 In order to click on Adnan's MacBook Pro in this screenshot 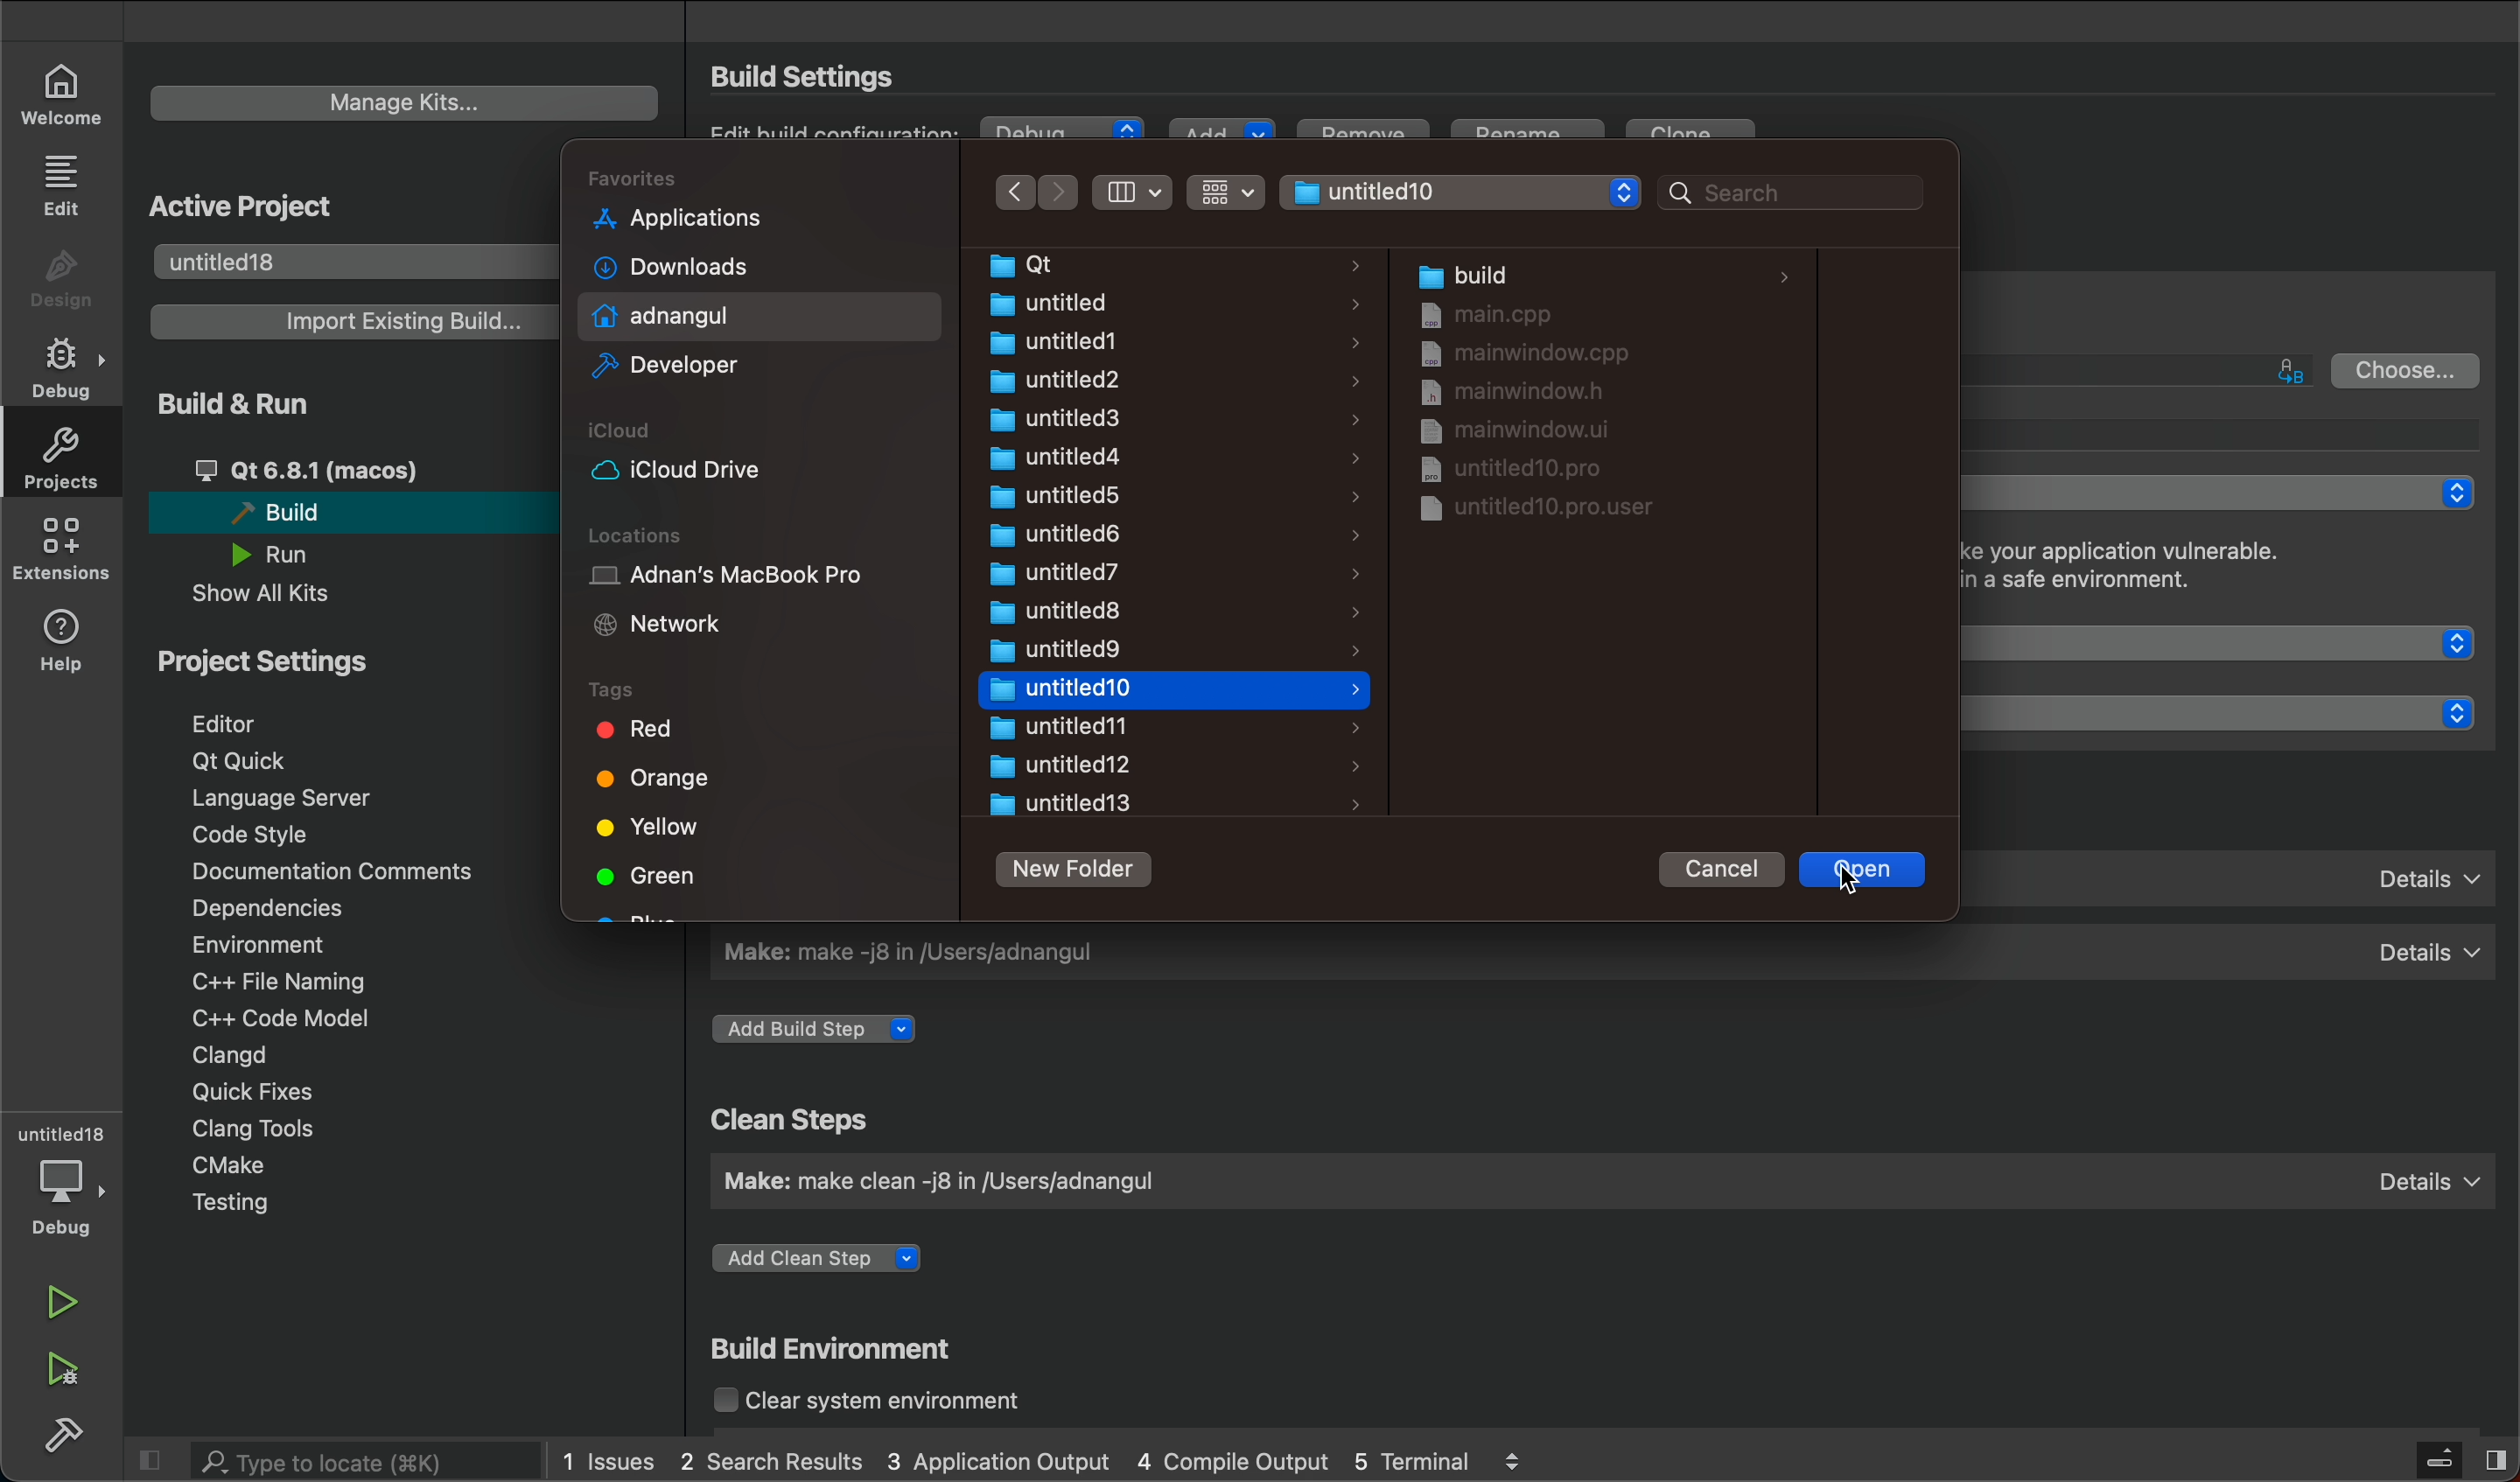, I will do `click(715, 574)`.